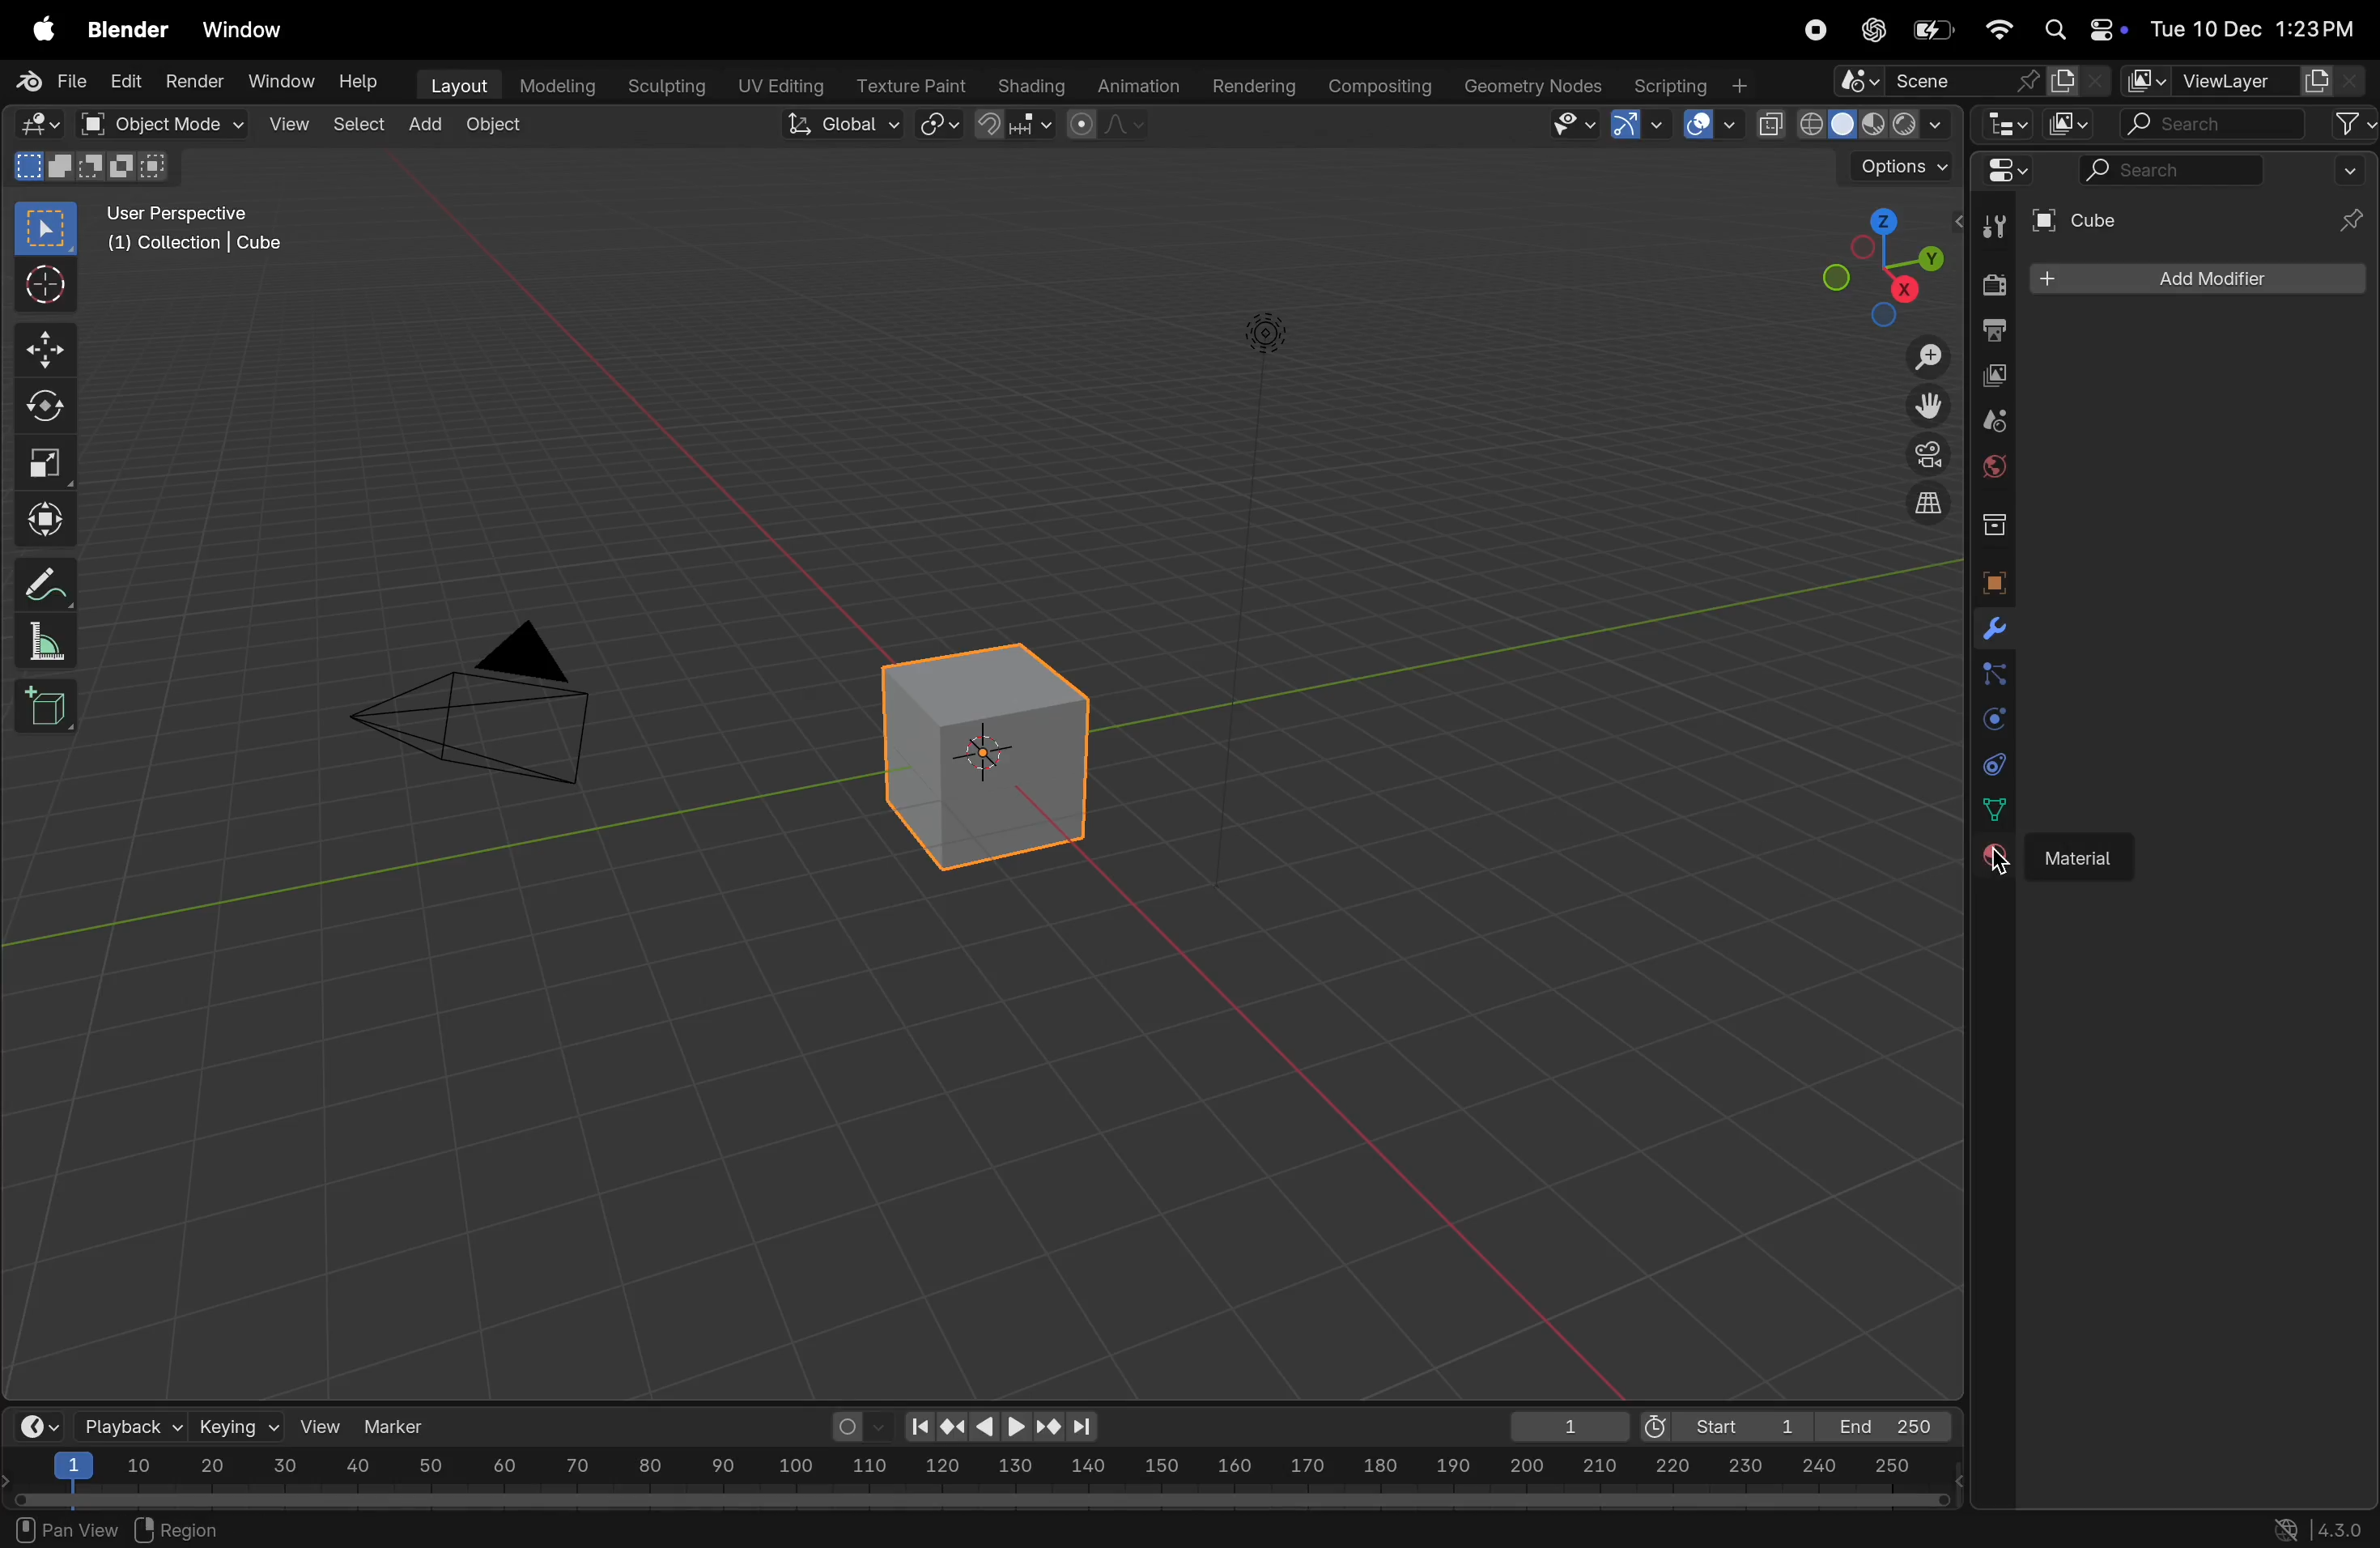 The width and height of the screenshot is (2380, 1548). What do you see at coordinates (2214, 124) in the screenshot?
I see `search` at bounding box center [2214, 124].